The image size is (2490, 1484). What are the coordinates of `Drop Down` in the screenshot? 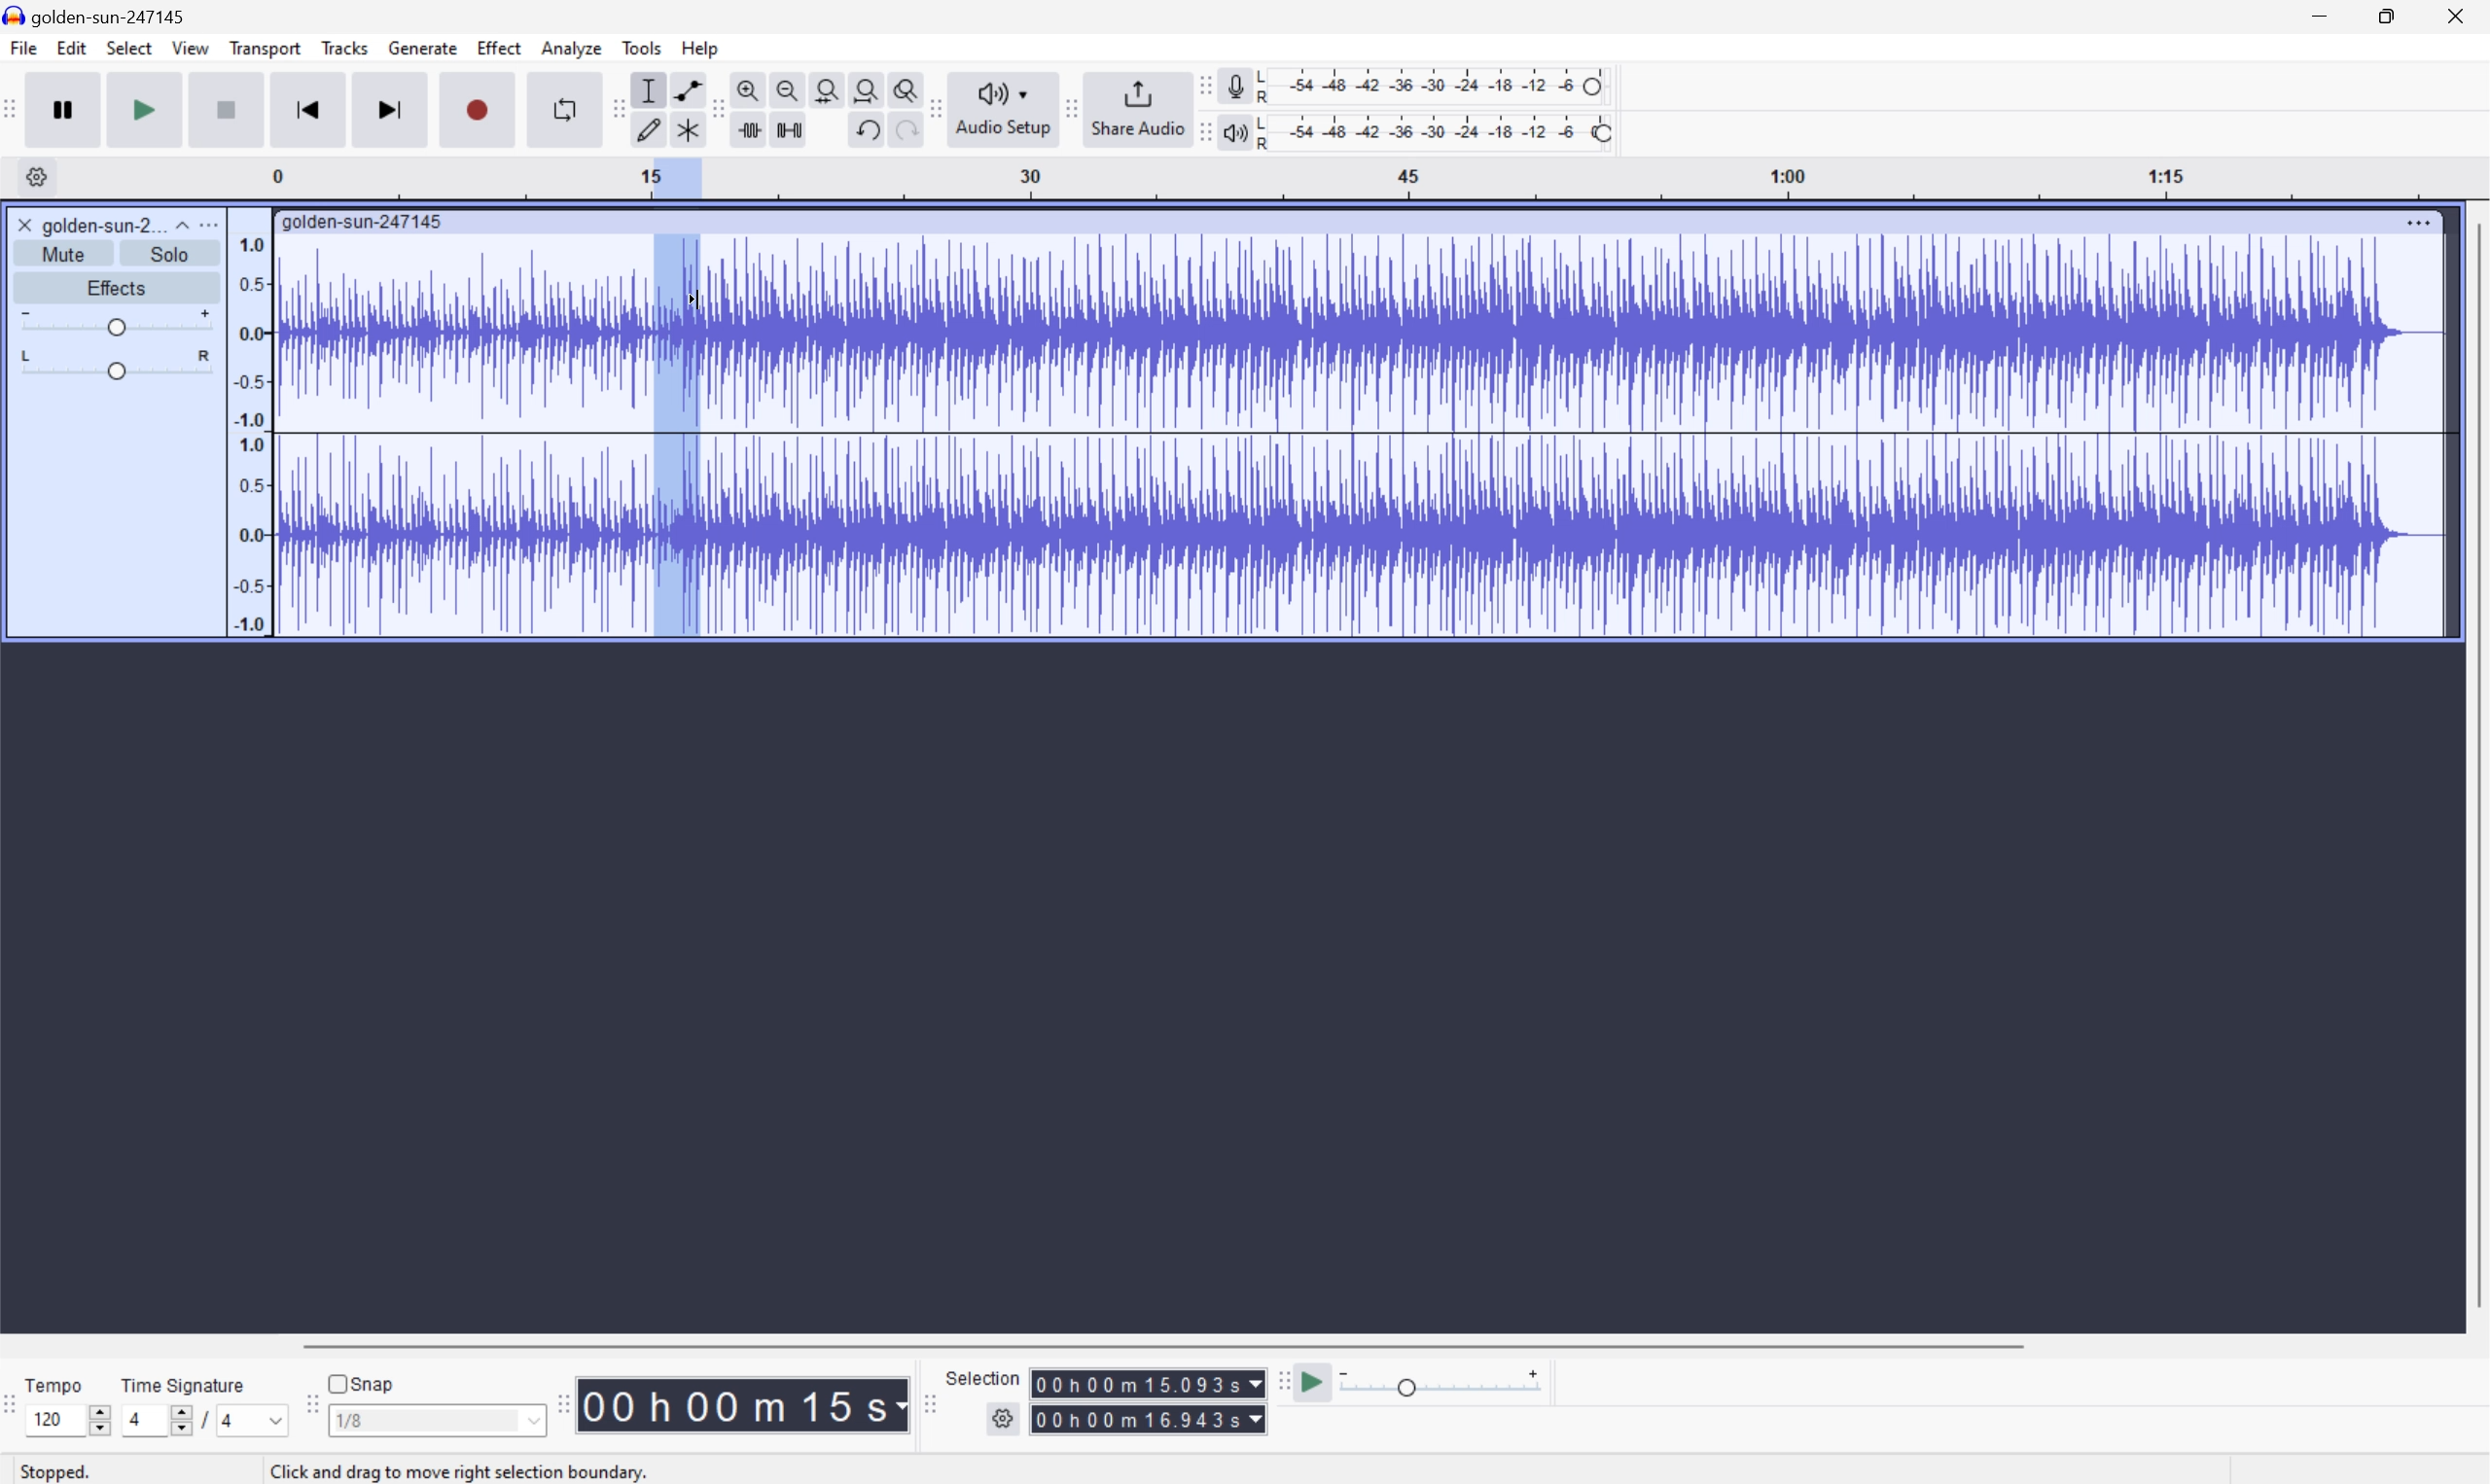 It's located at (269, 1420).